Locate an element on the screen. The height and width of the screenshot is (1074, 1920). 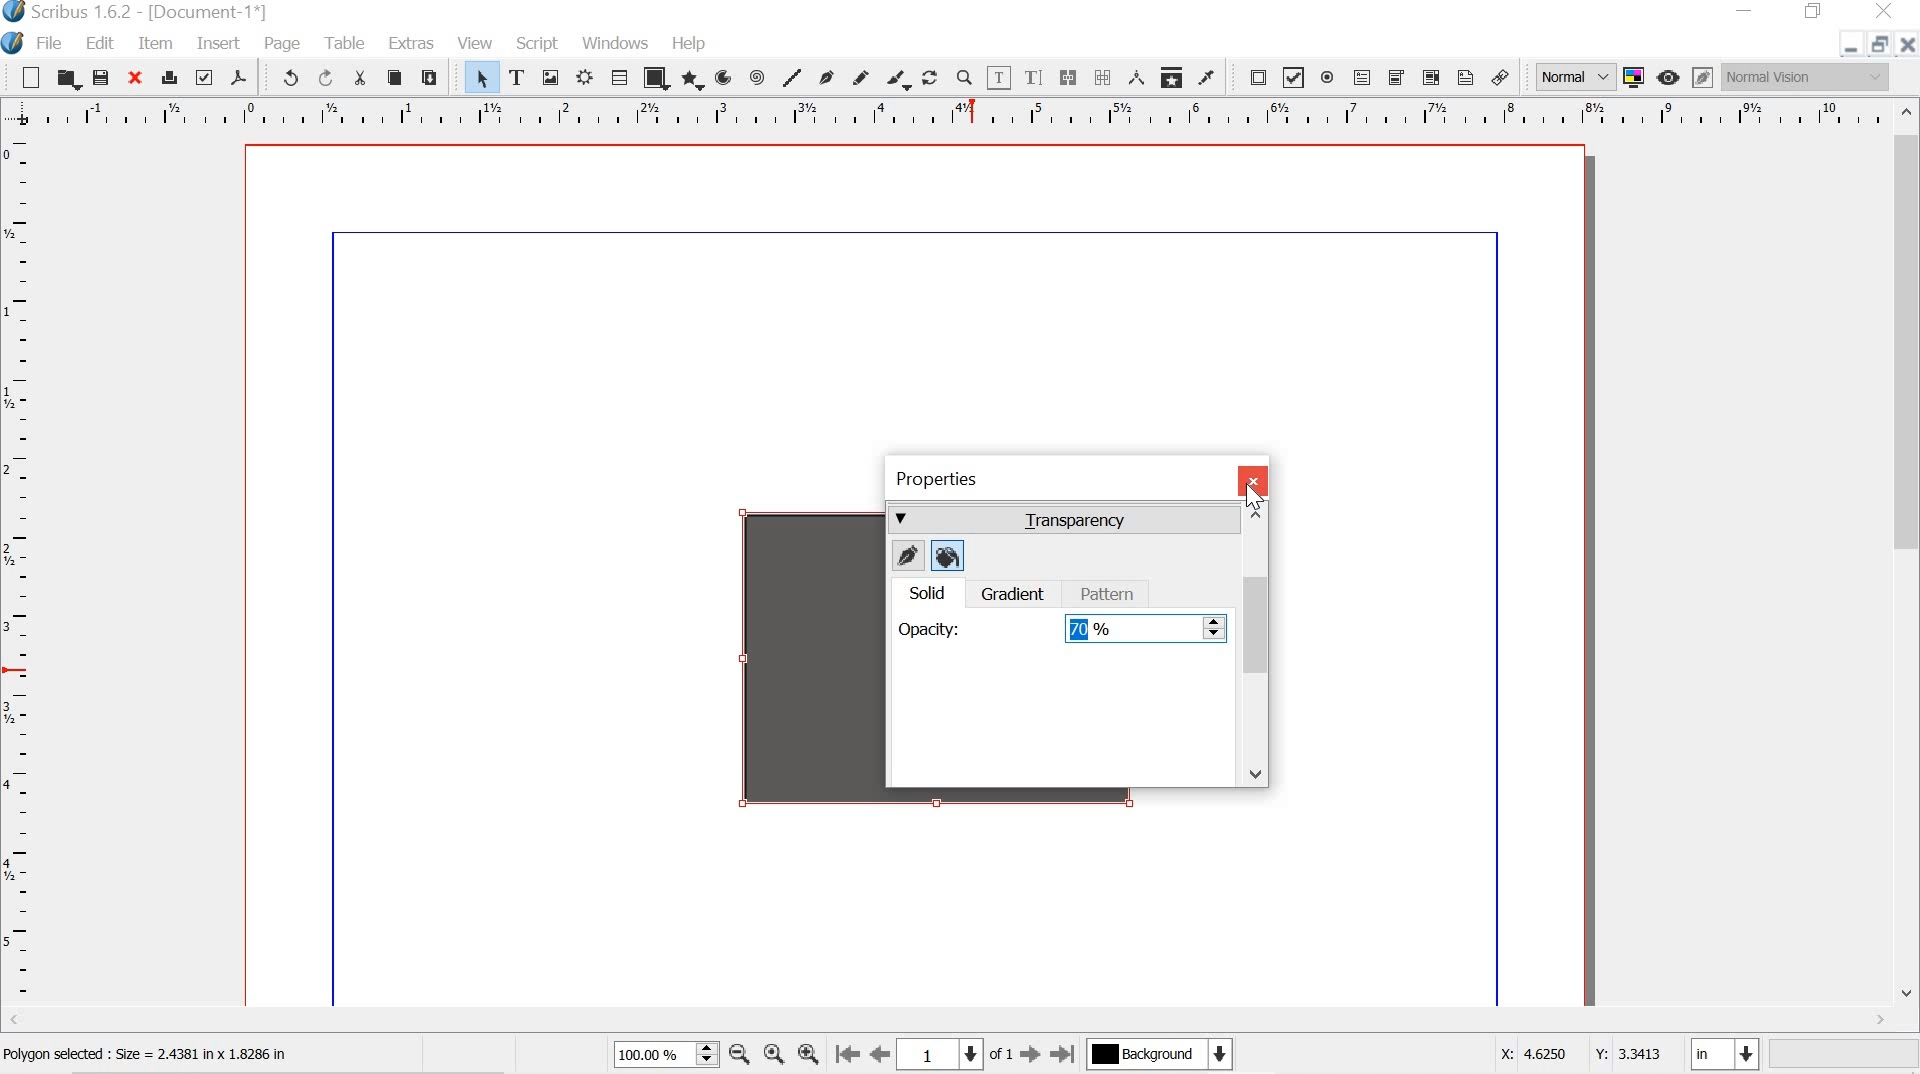
cut is located at coordinates (362, 80).